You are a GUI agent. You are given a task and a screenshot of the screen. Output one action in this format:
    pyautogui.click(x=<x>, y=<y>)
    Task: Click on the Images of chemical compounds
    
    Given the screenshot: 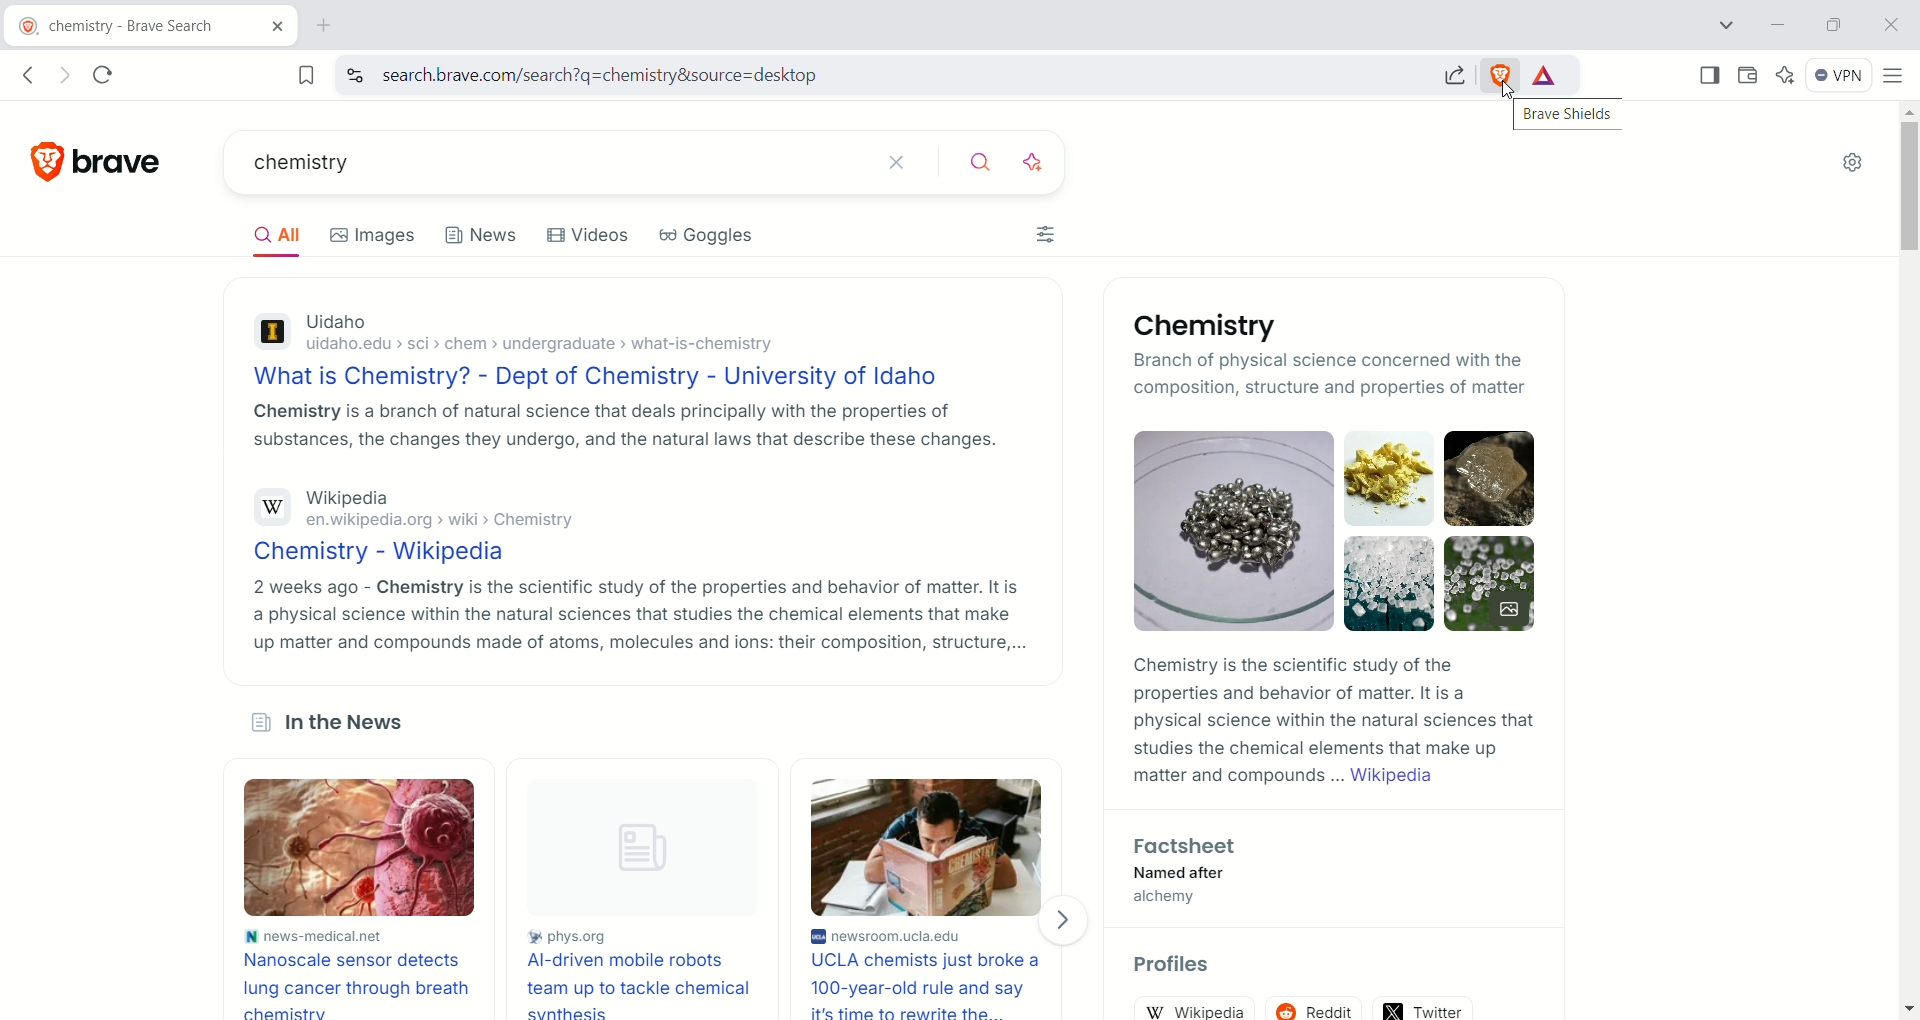 What is the action you would take?
    pyautogui.click(x=1335, y=531)
    